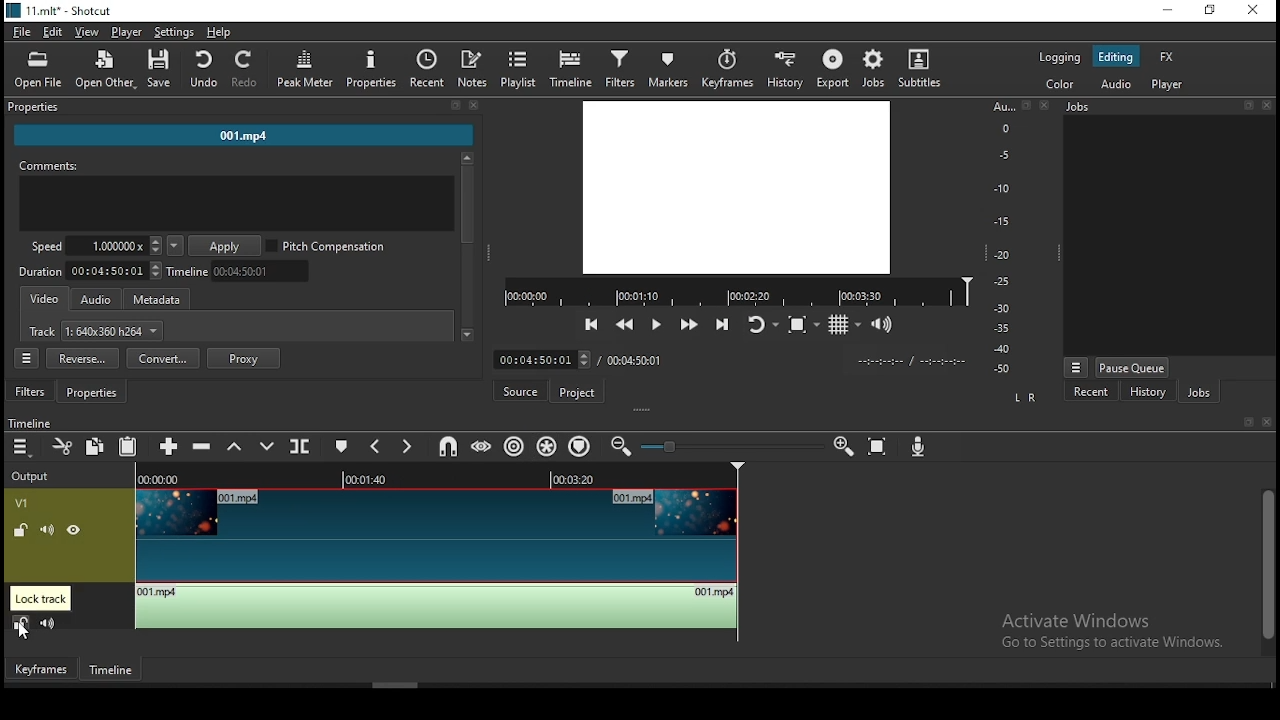 This screenshot has width=1280, height=720. I want to click on video, so click(45, 301).